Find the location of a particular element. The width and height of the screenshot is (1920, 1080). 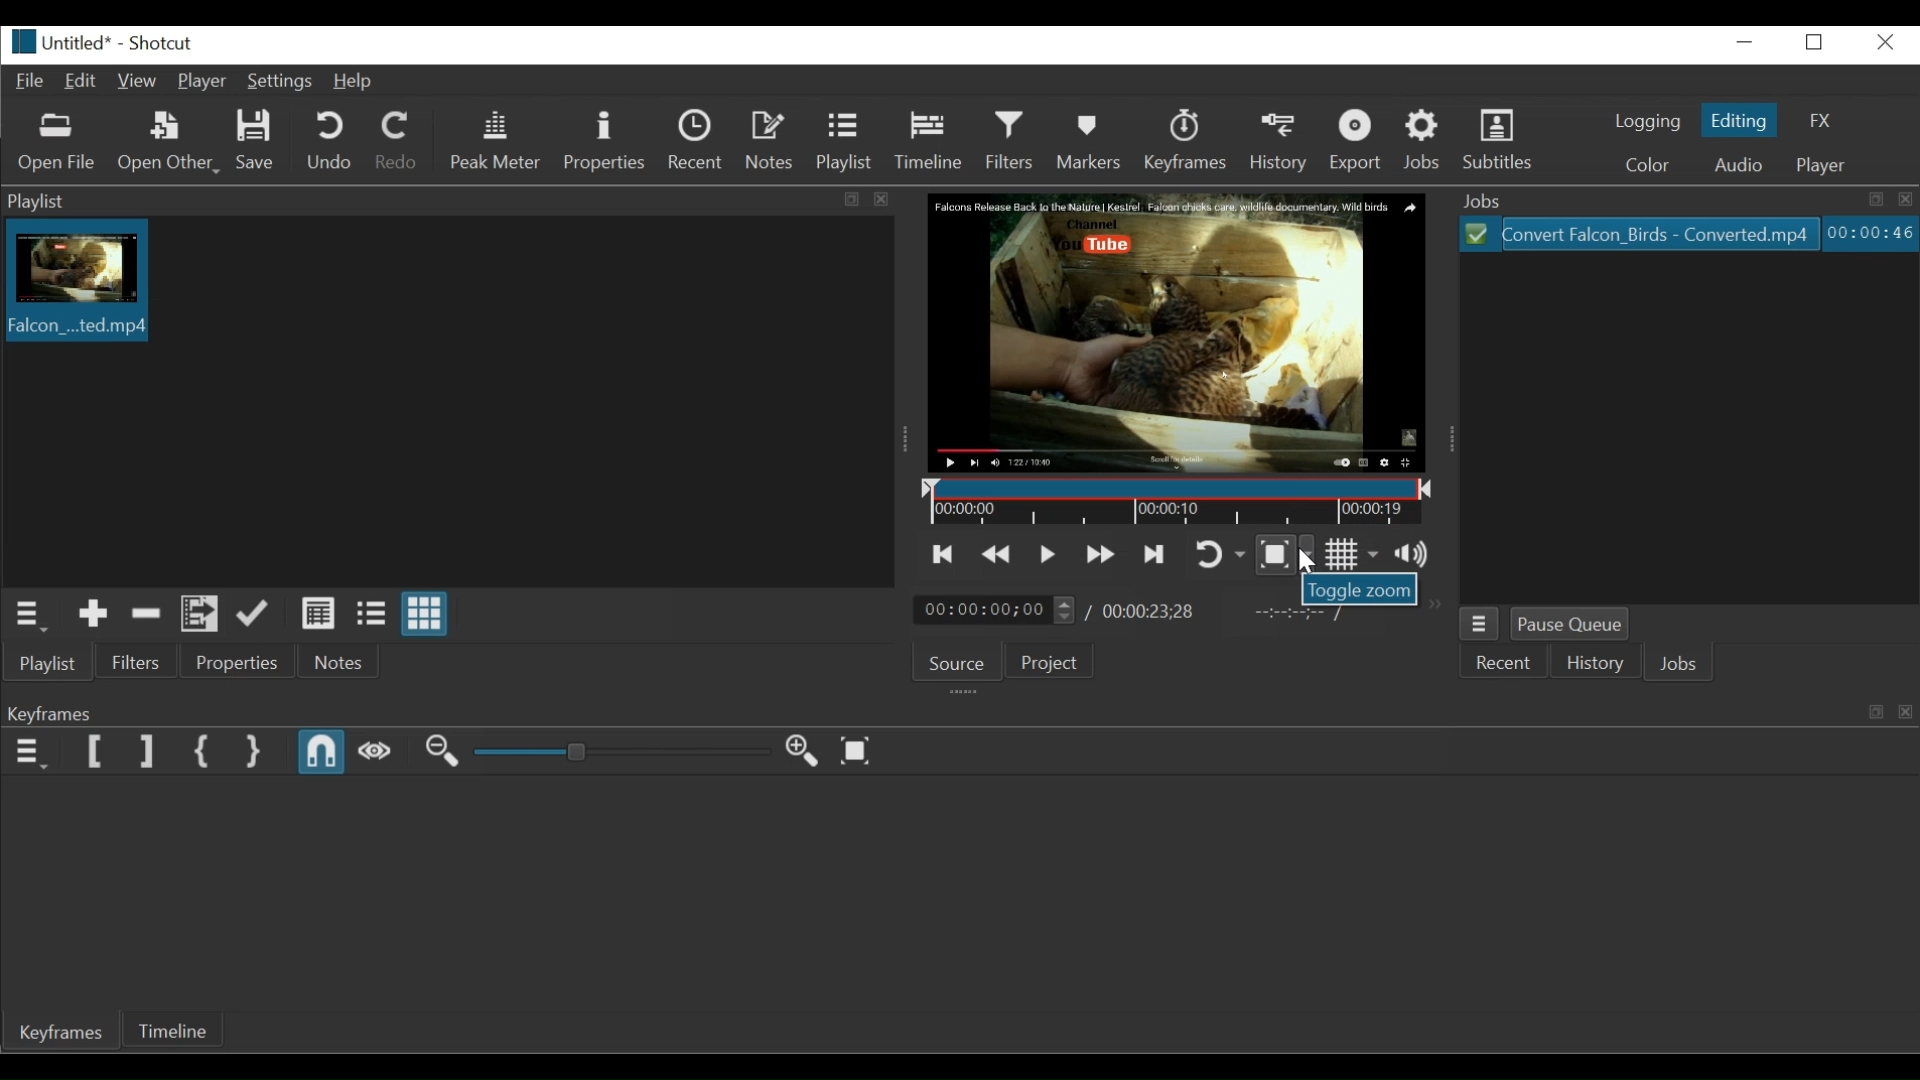

Clip thumbnail is located at coordinates (448, 403).